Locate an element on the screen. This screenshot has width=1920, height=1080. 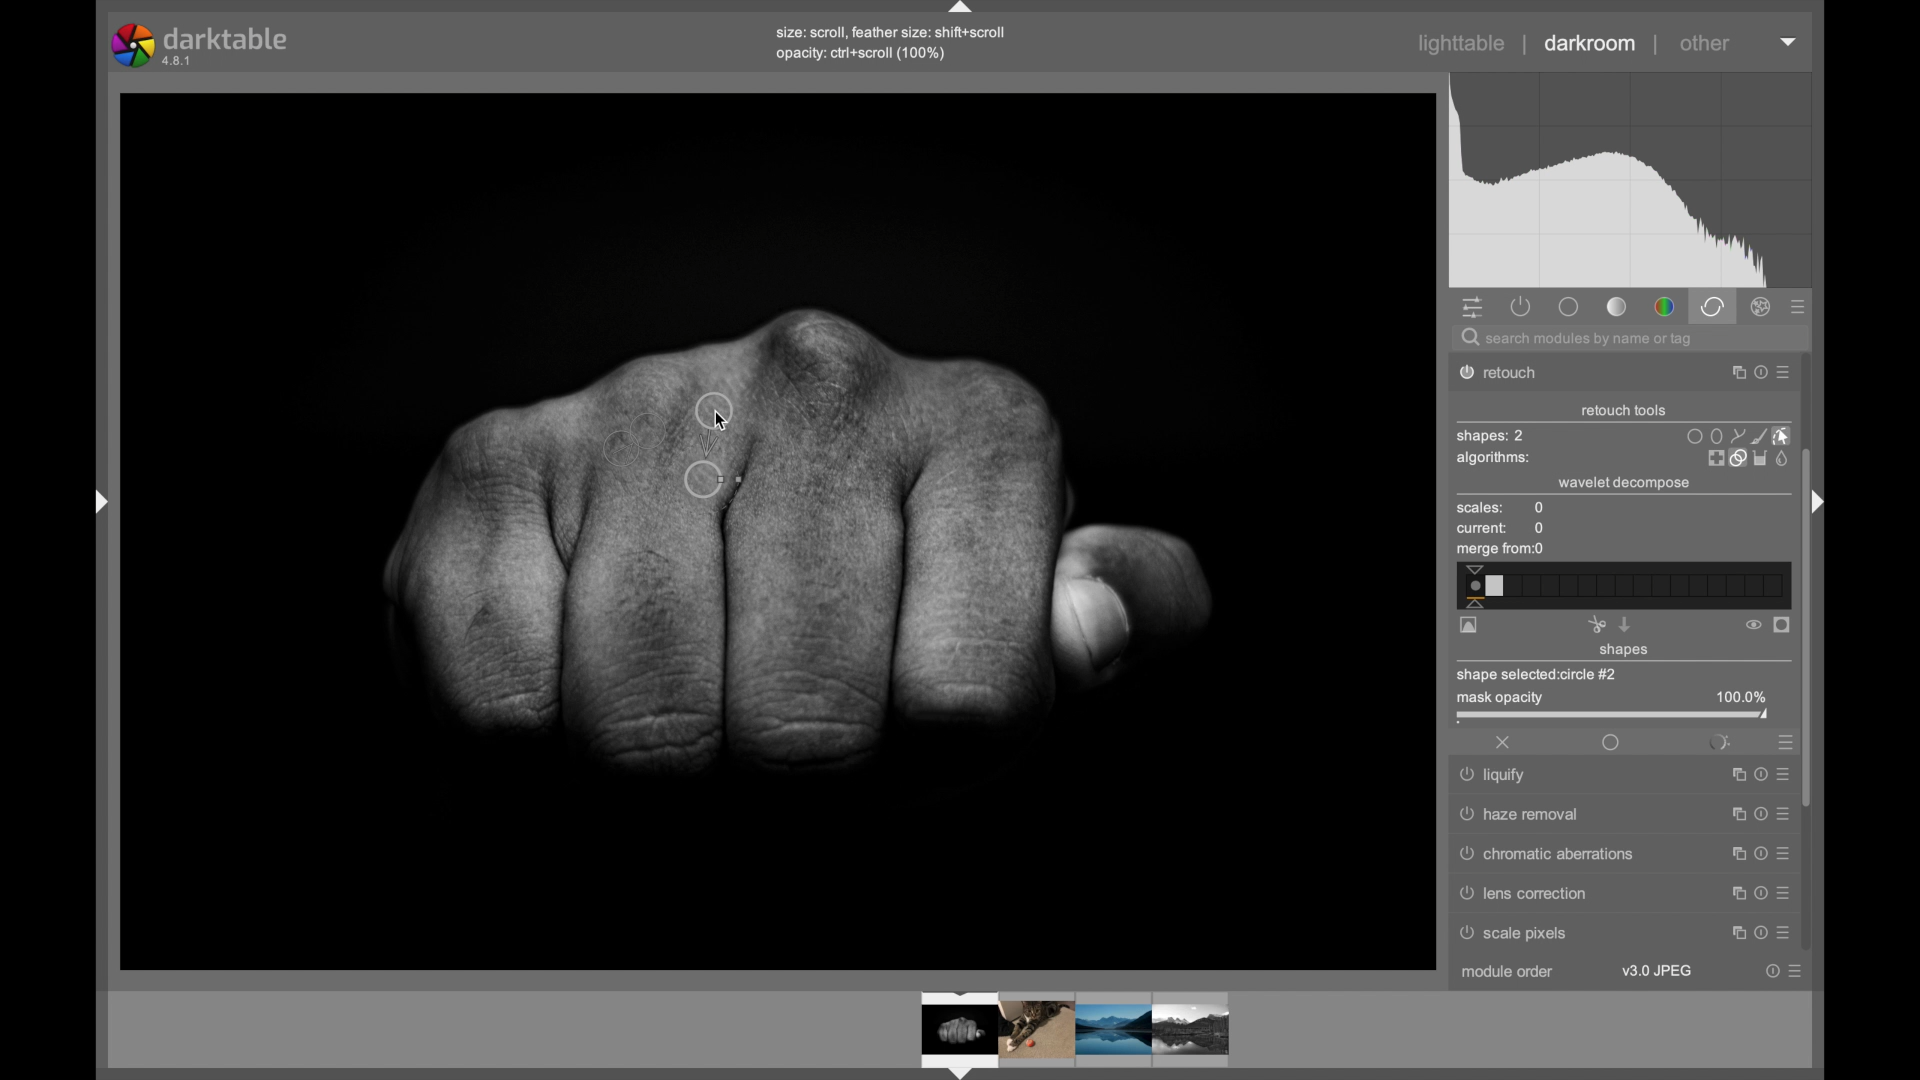
liquify is located at coordinates (1496, 778).